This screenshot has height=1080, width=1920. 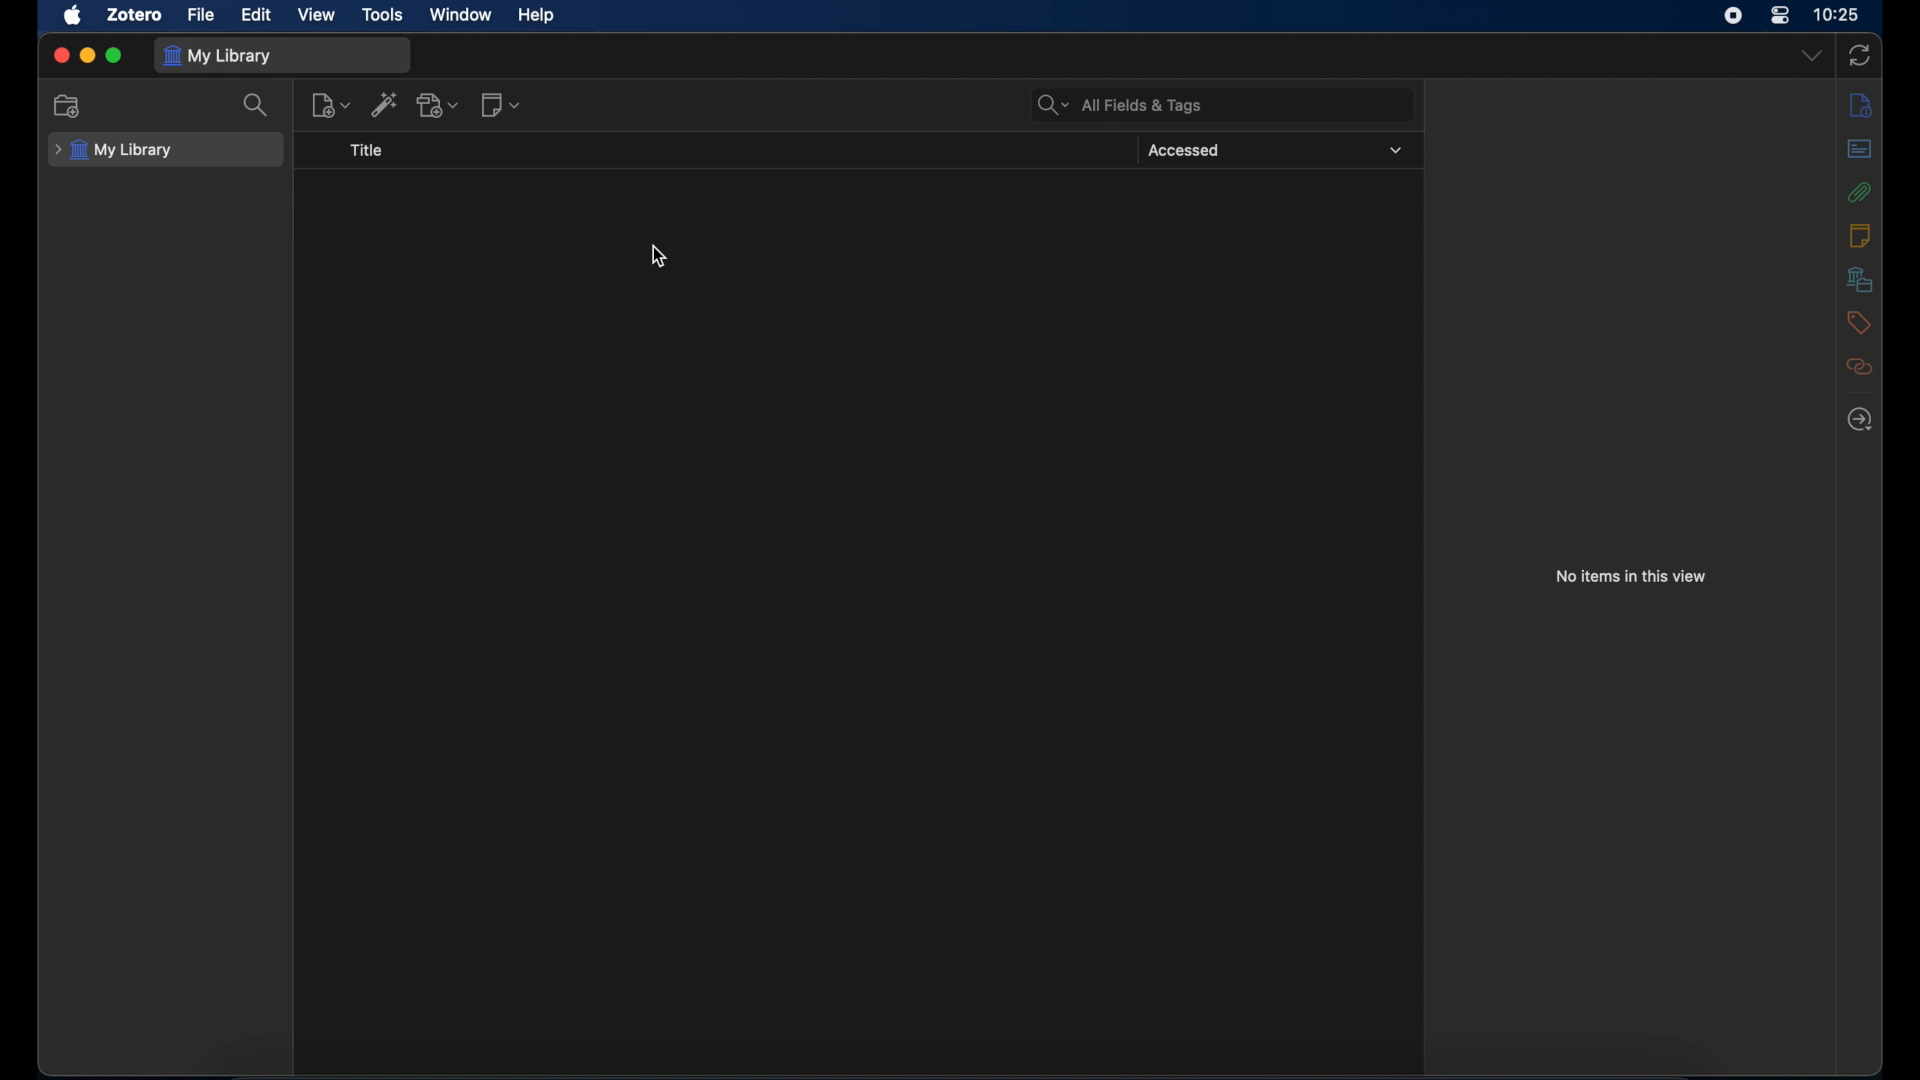 I want to click on file, so click(x=200, y=14).